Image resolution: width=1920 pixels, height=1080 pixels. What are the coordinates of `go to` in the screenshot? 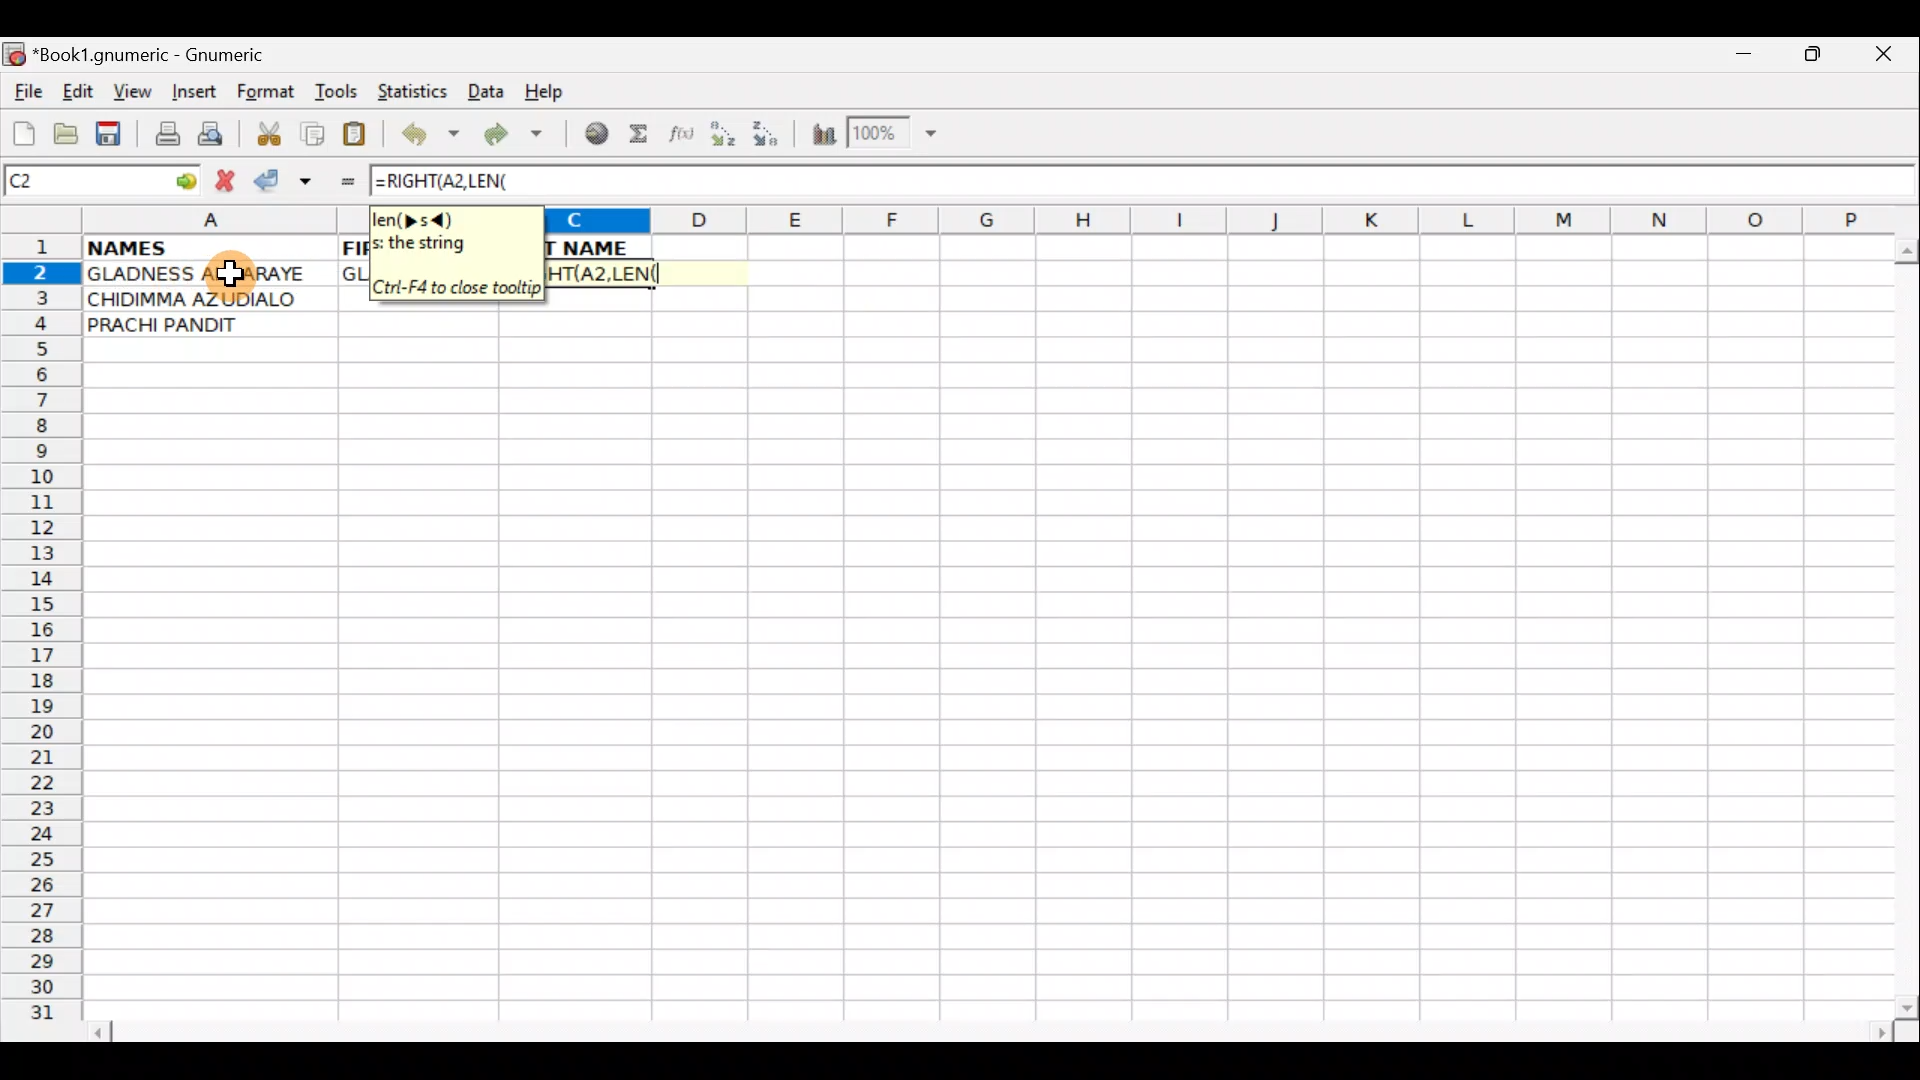 It's located at (184, 178).